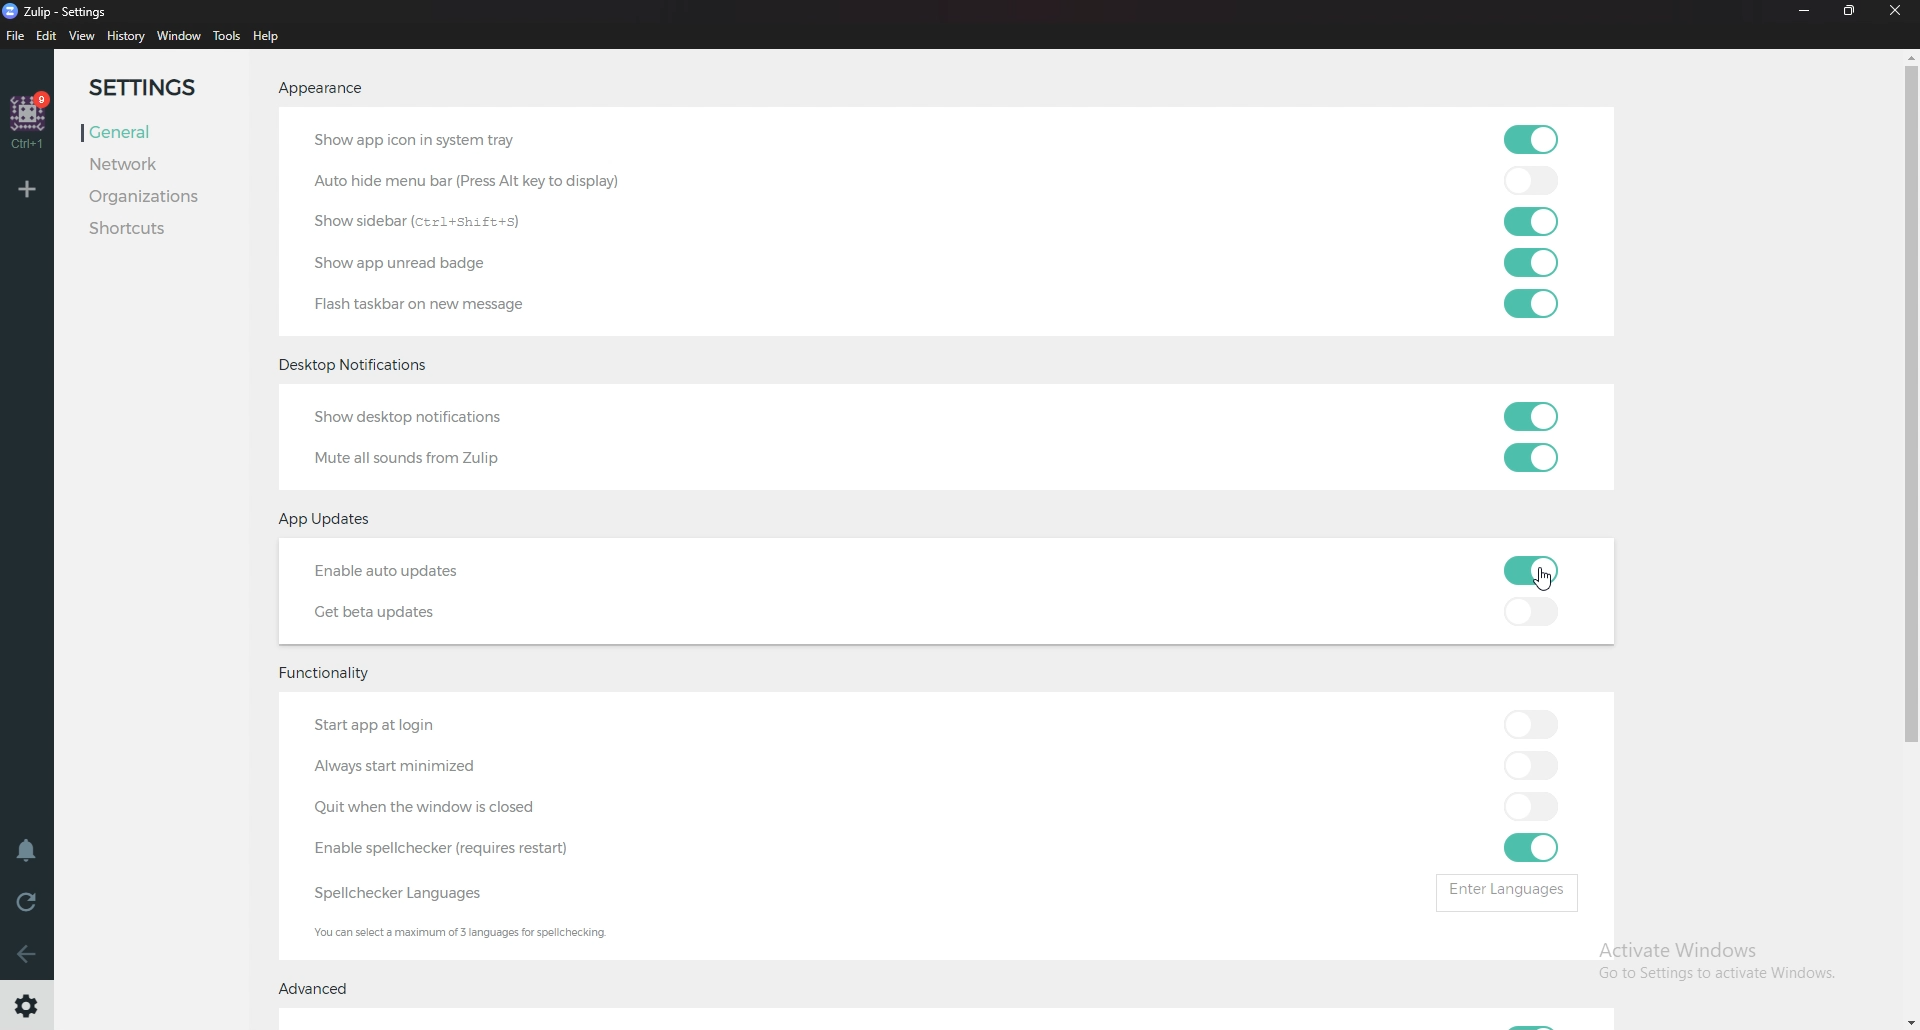  I want to click on Mute all sounds from Zulip, so click(409, 459).